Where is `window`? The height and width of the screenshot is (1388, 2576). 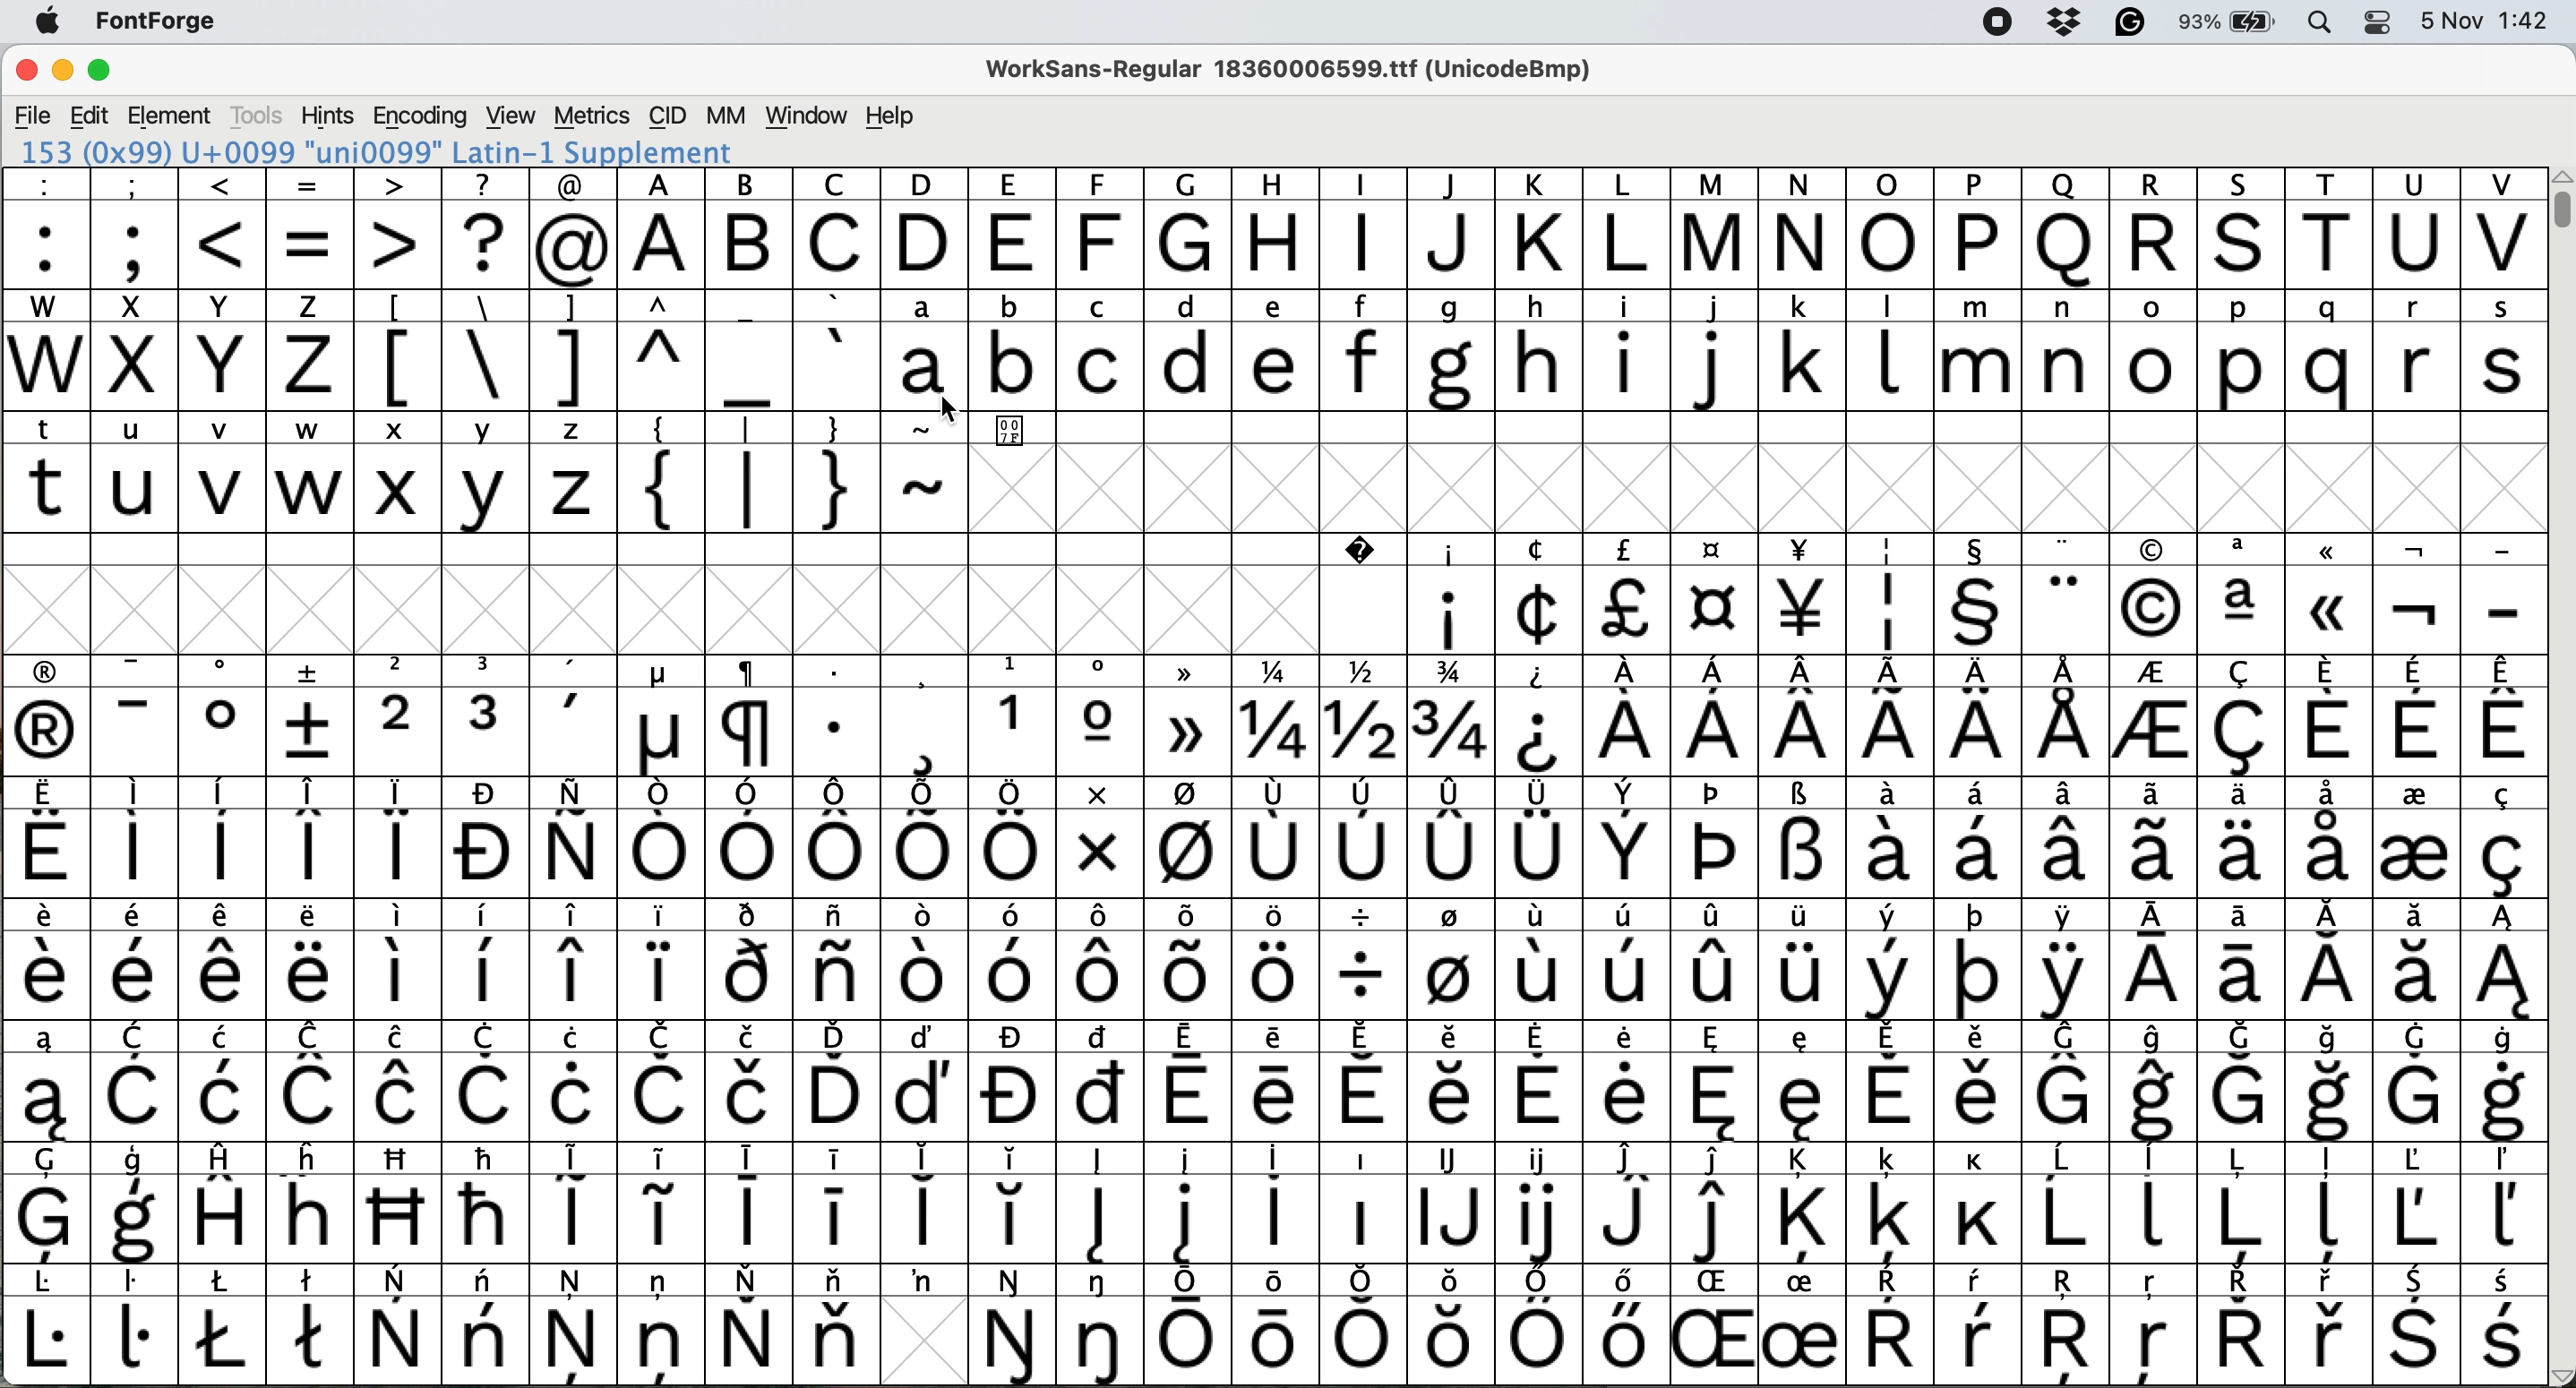
window is located at coordinates (804, 117).